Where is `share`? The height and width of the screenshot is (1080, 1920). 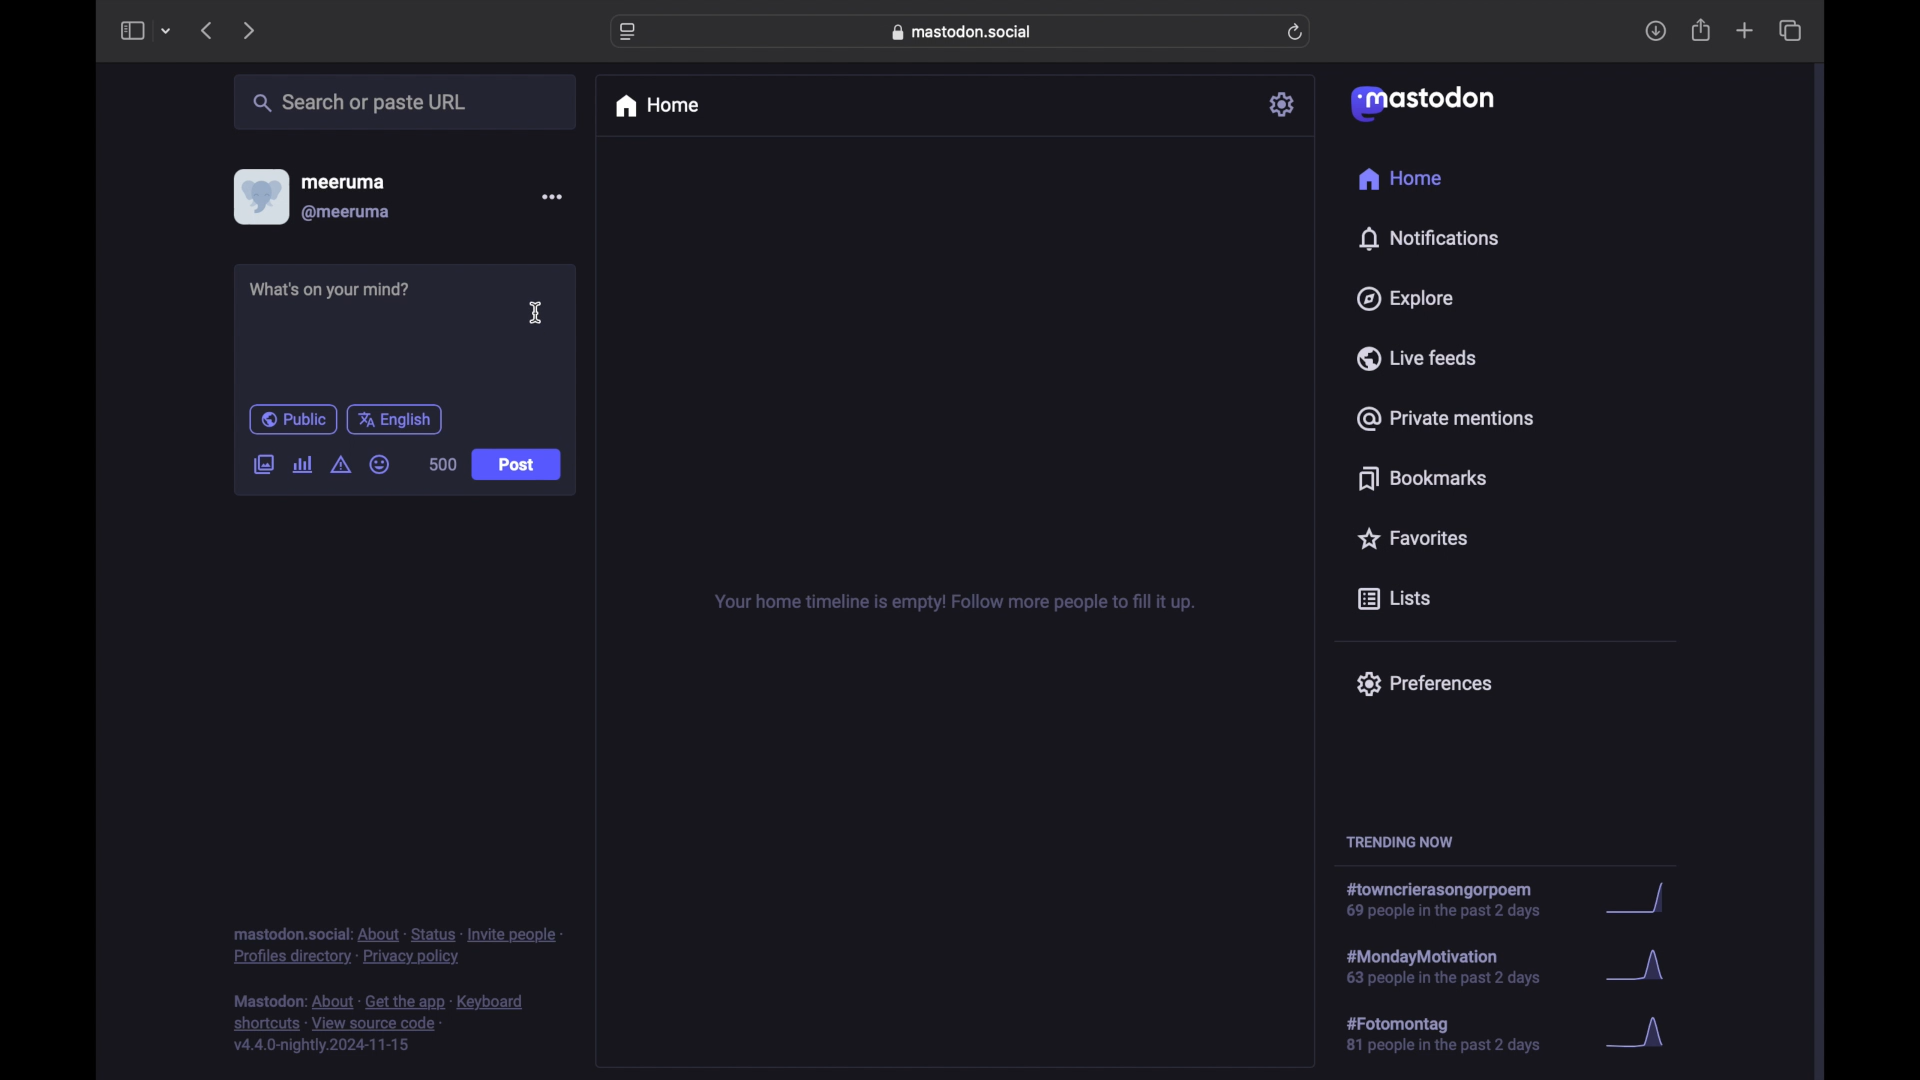
share is located at coordinates (1702, 31).